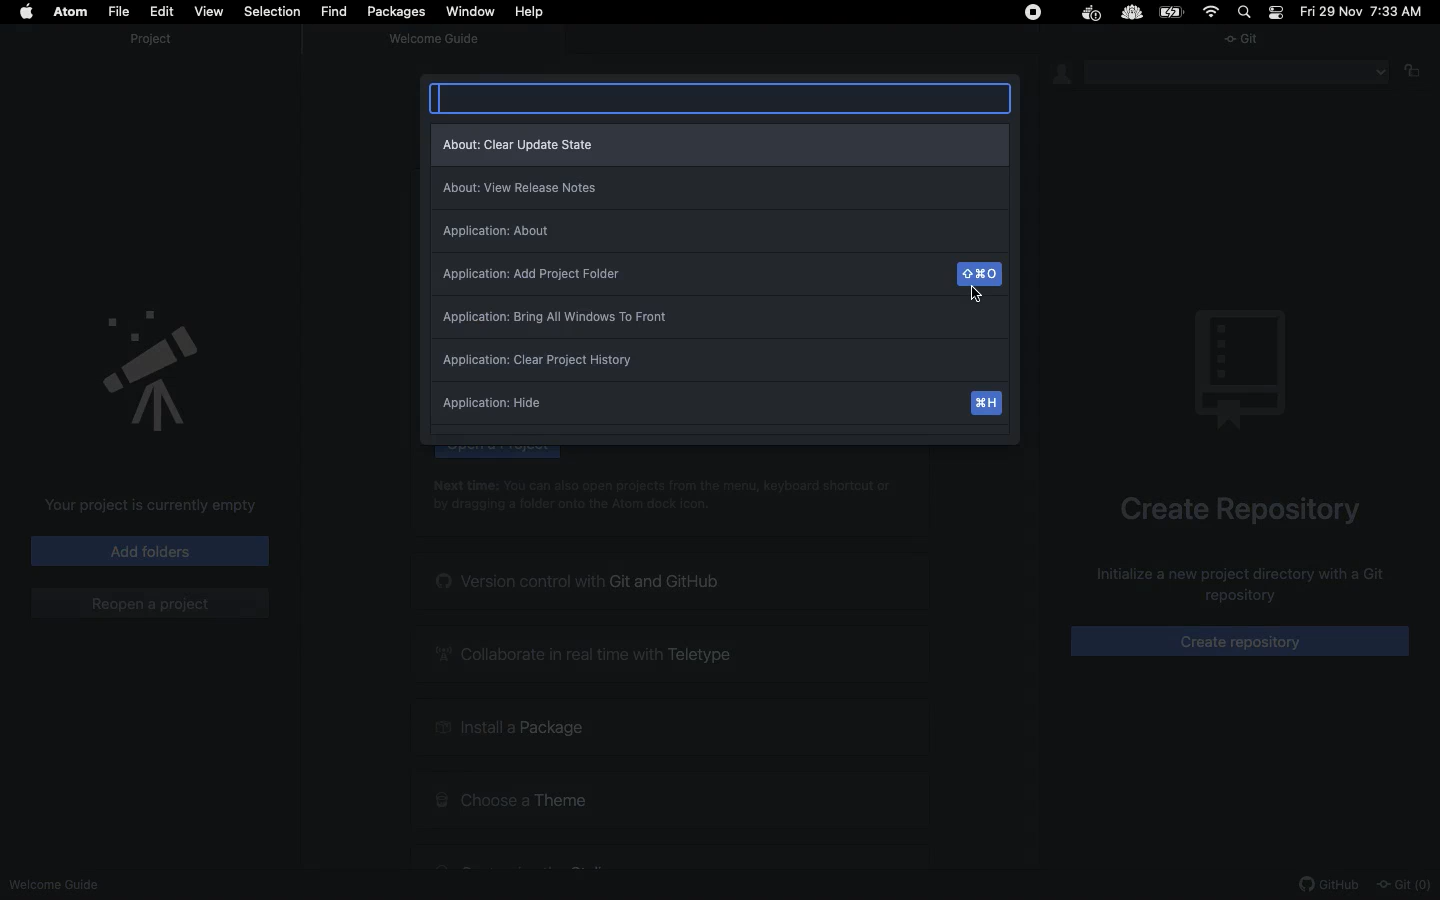 Image resolution: width=1440 pixels, height=900 pixels. I want to click on About clear update state, so click(719, 144).